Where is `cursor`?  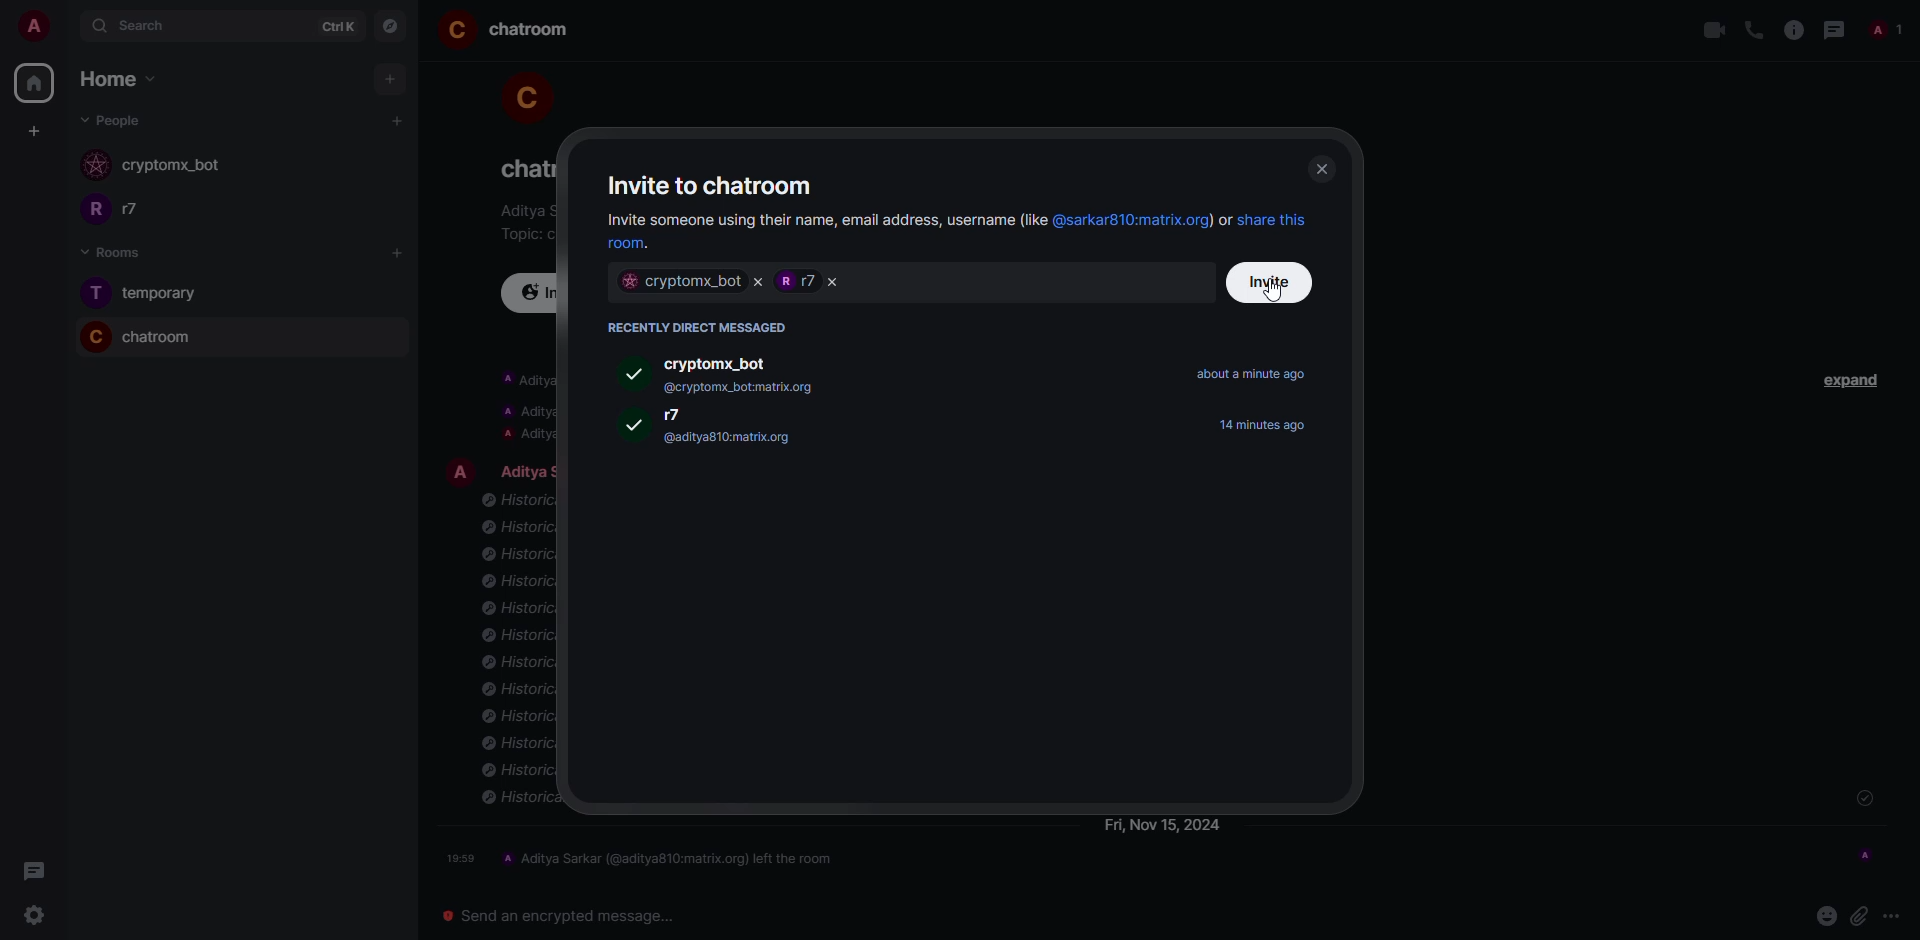 cursor is located at coordinates (1274, 293).